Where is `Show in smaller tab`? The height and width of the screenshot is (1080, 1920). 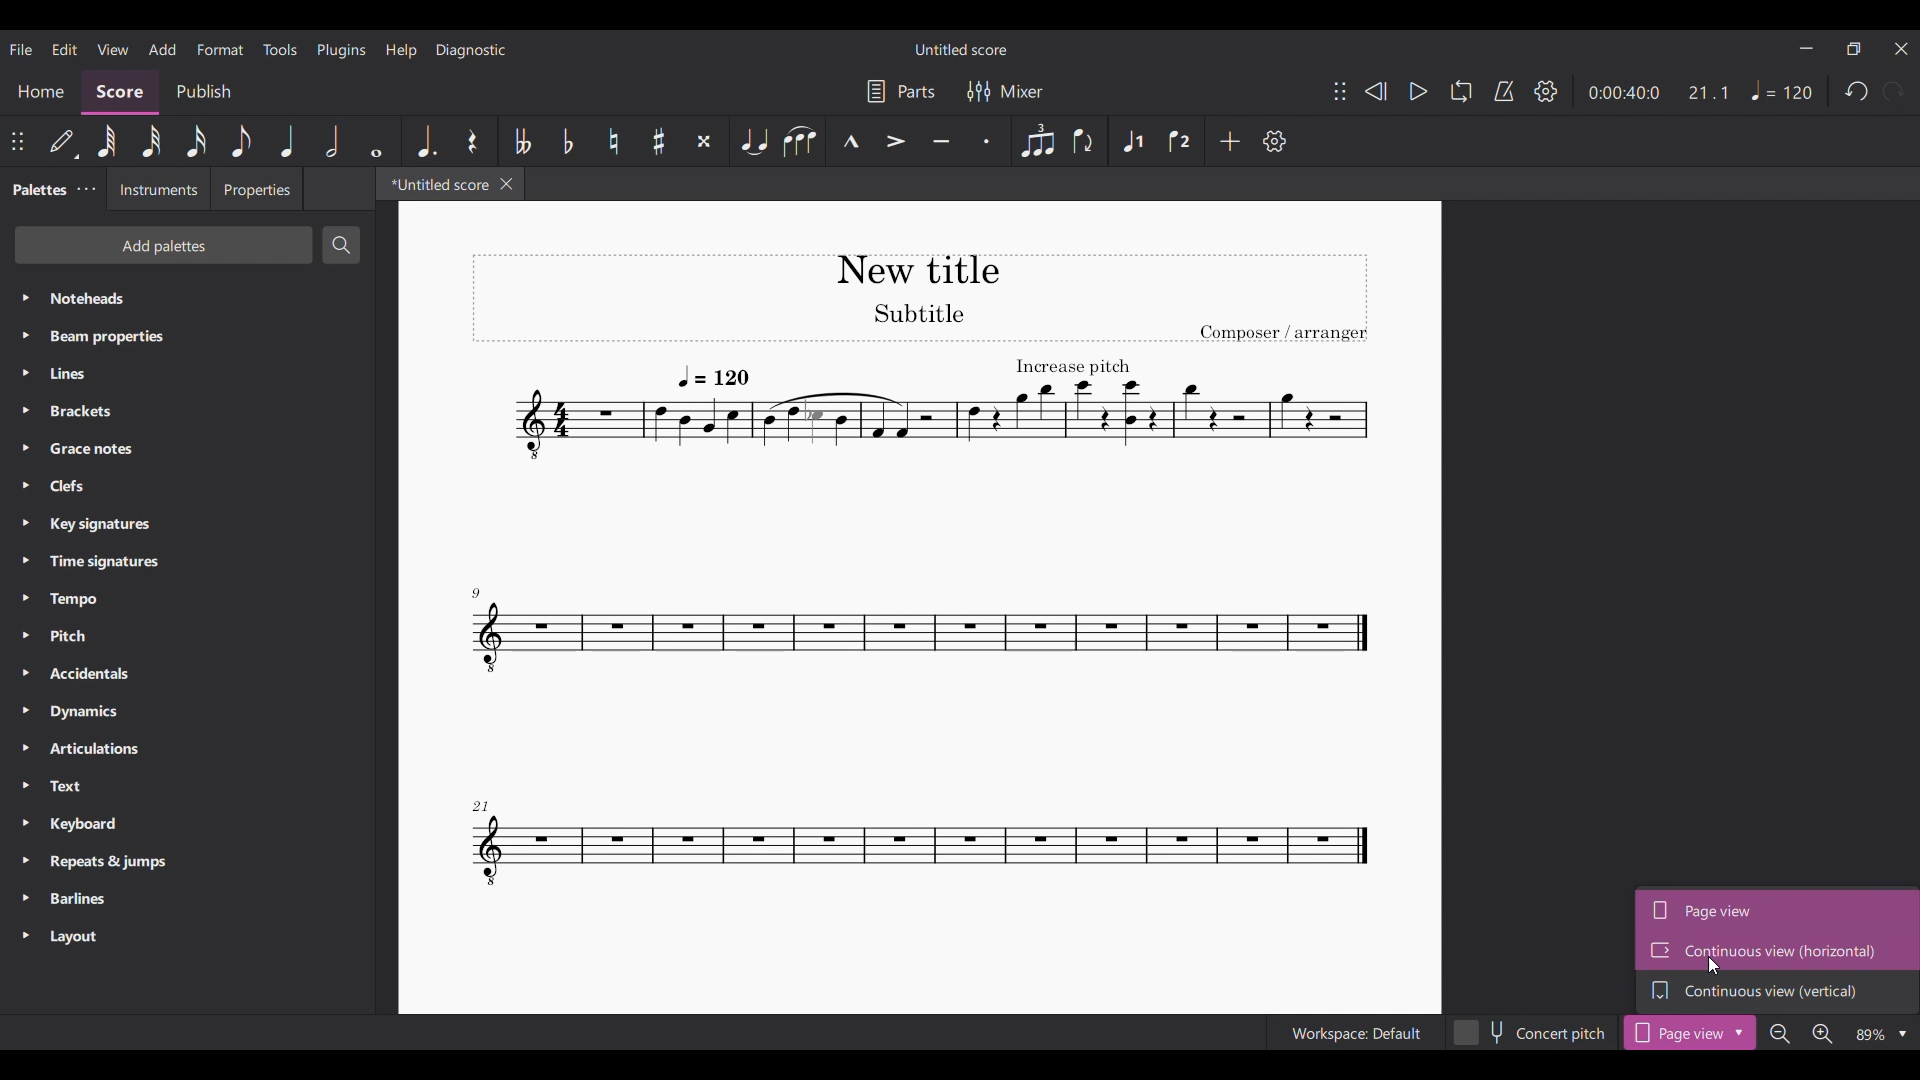
Show in smaller tab is located at coordinates (1854, 49).